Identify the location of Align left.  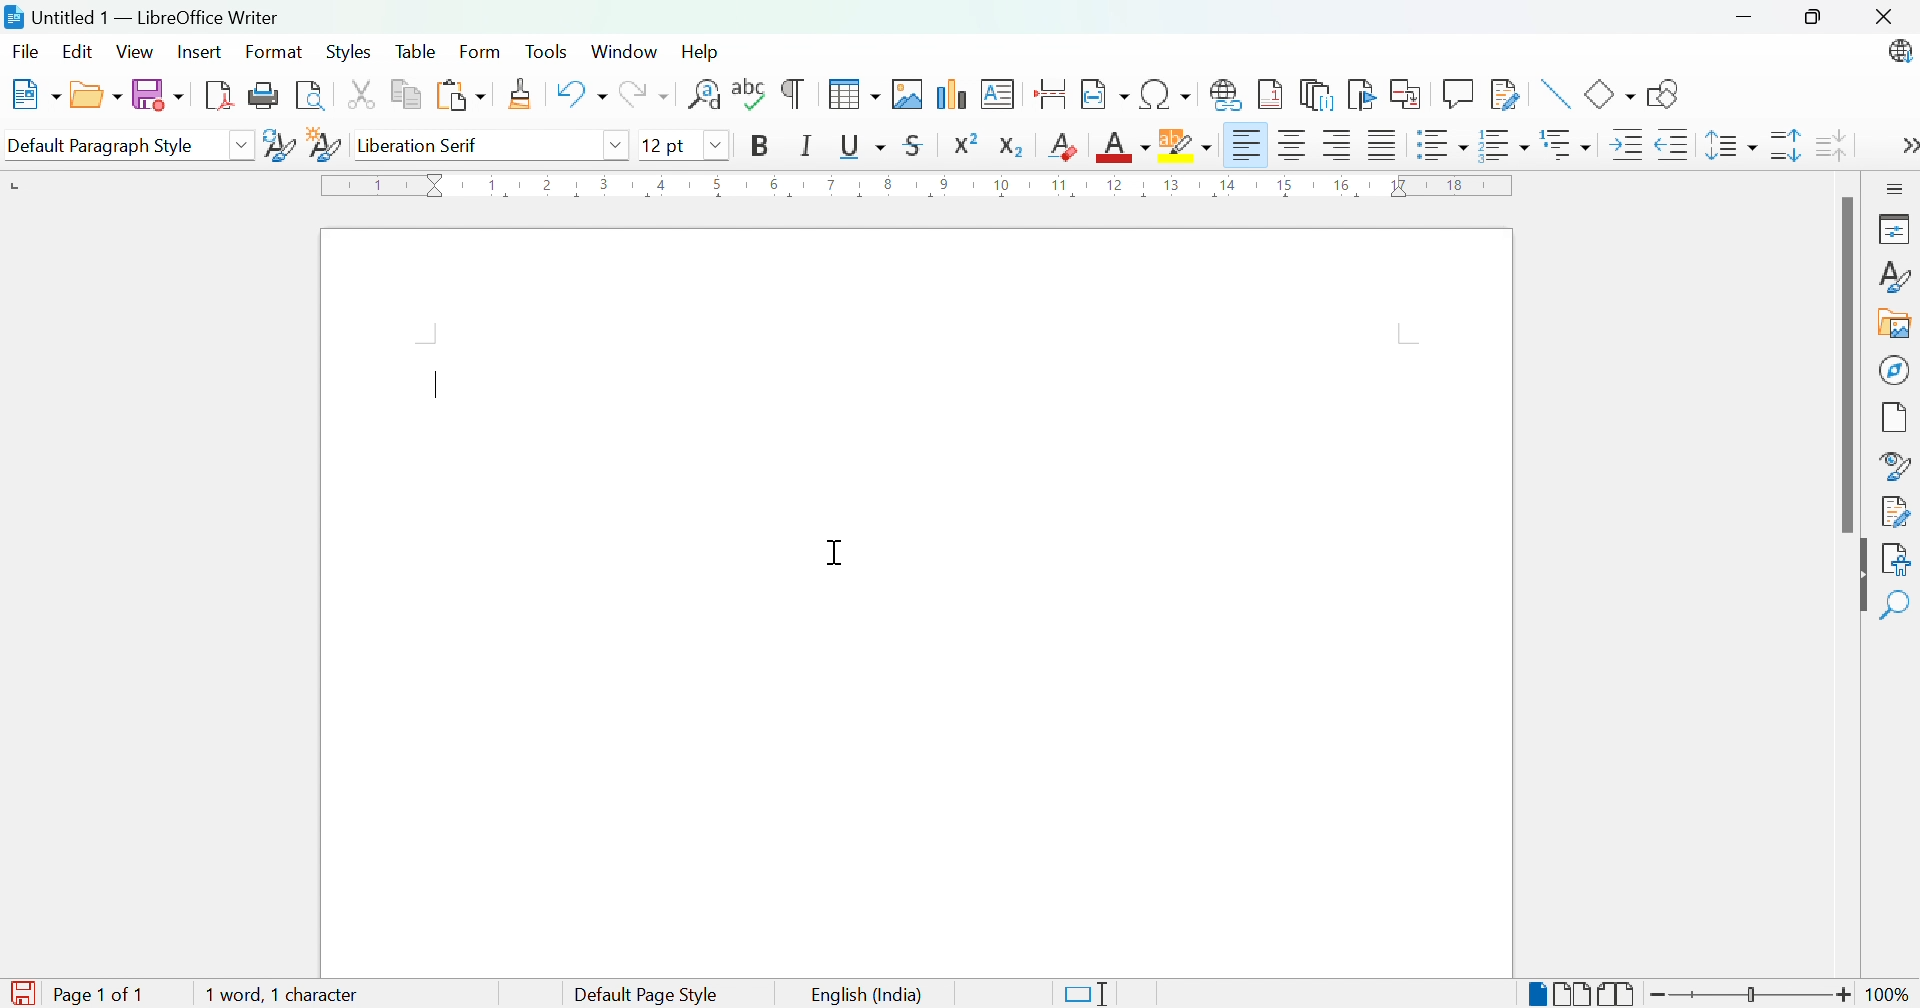
(1247, 146).